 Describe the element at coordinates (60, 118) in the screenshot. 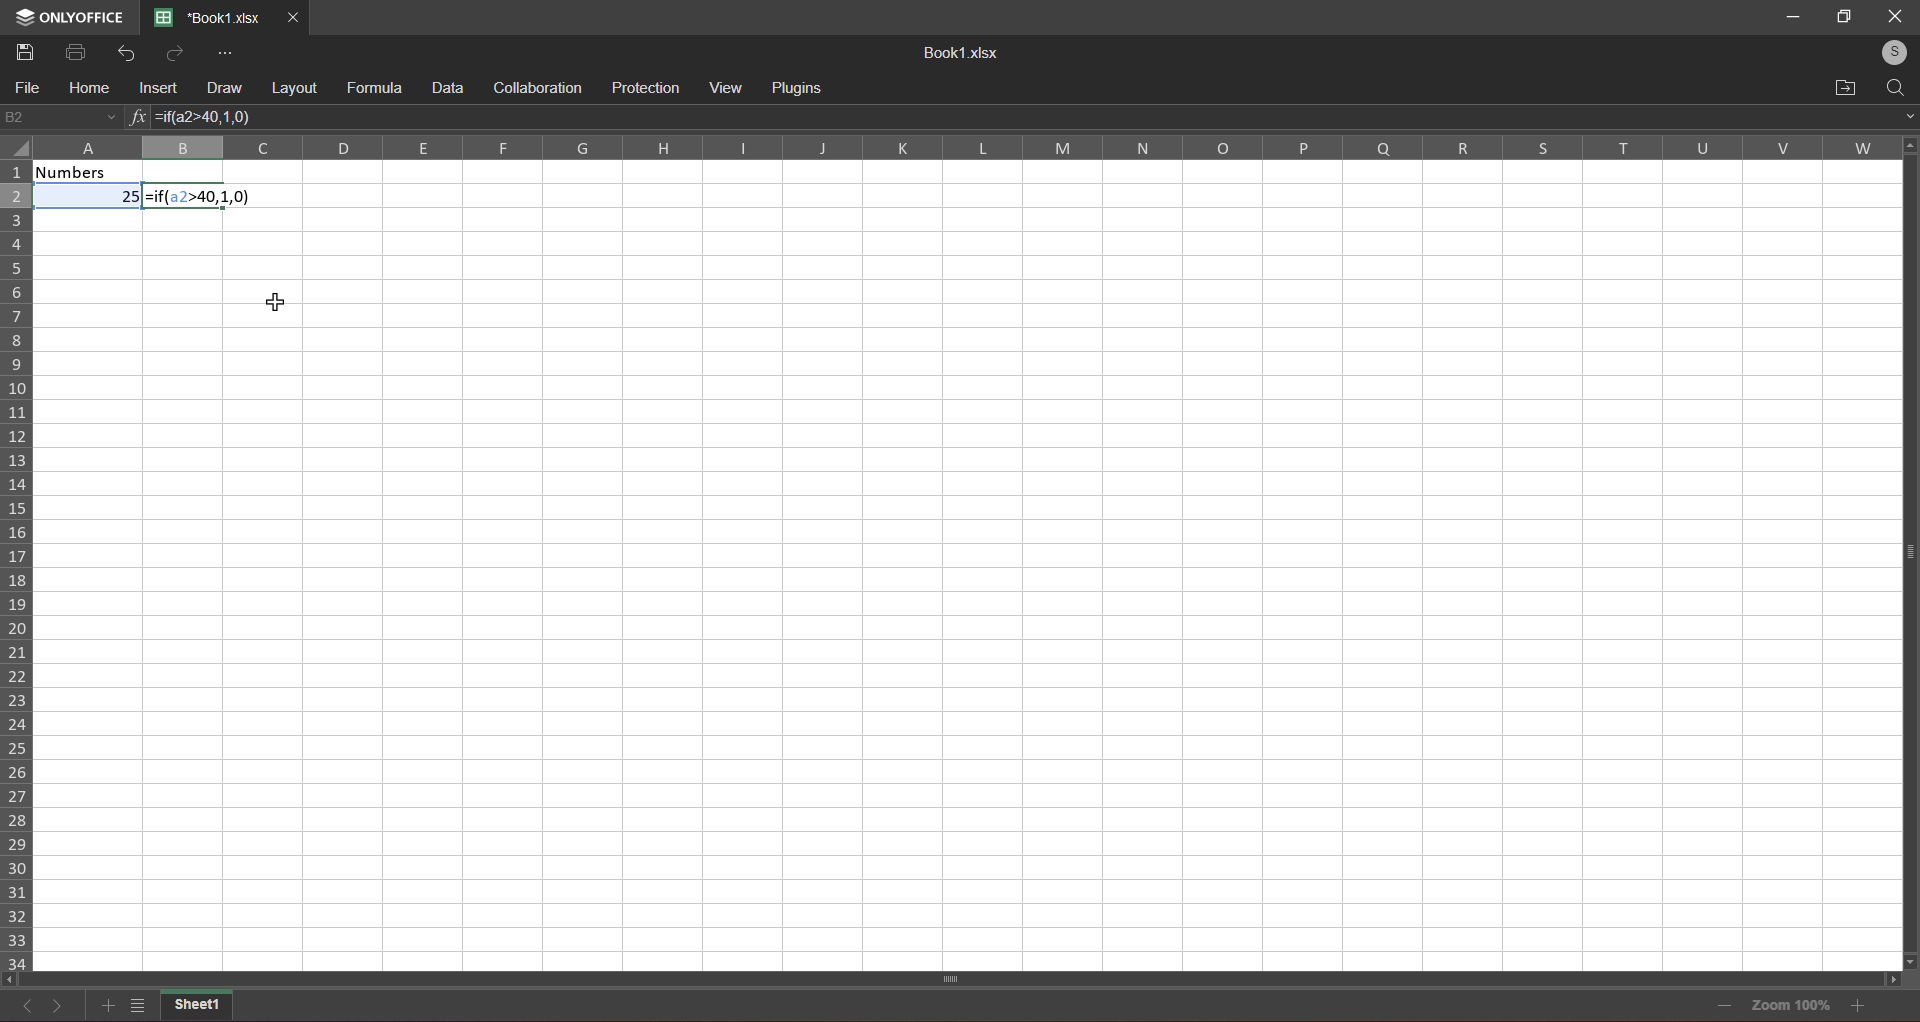

I see `current cell` at that location.